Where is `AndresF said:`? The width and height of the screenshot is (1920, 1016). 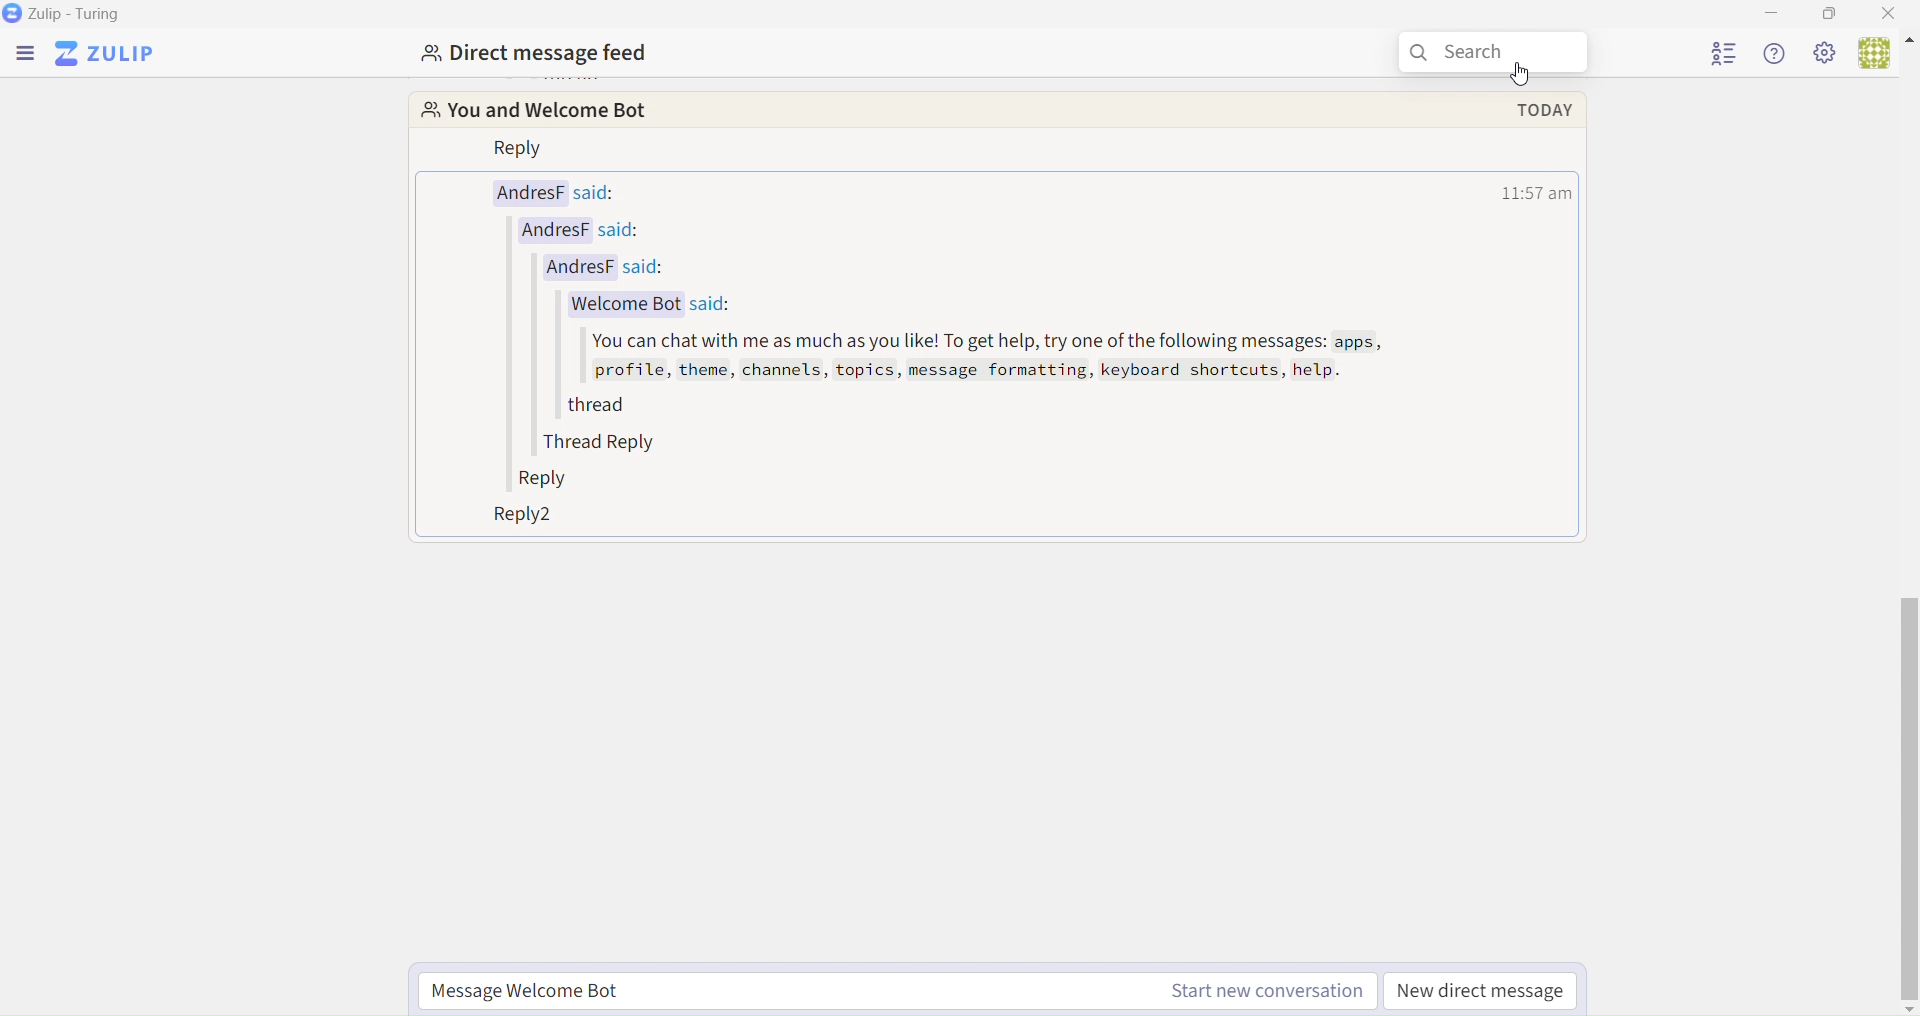 AndresF said: is located at coordinates (558, 195).